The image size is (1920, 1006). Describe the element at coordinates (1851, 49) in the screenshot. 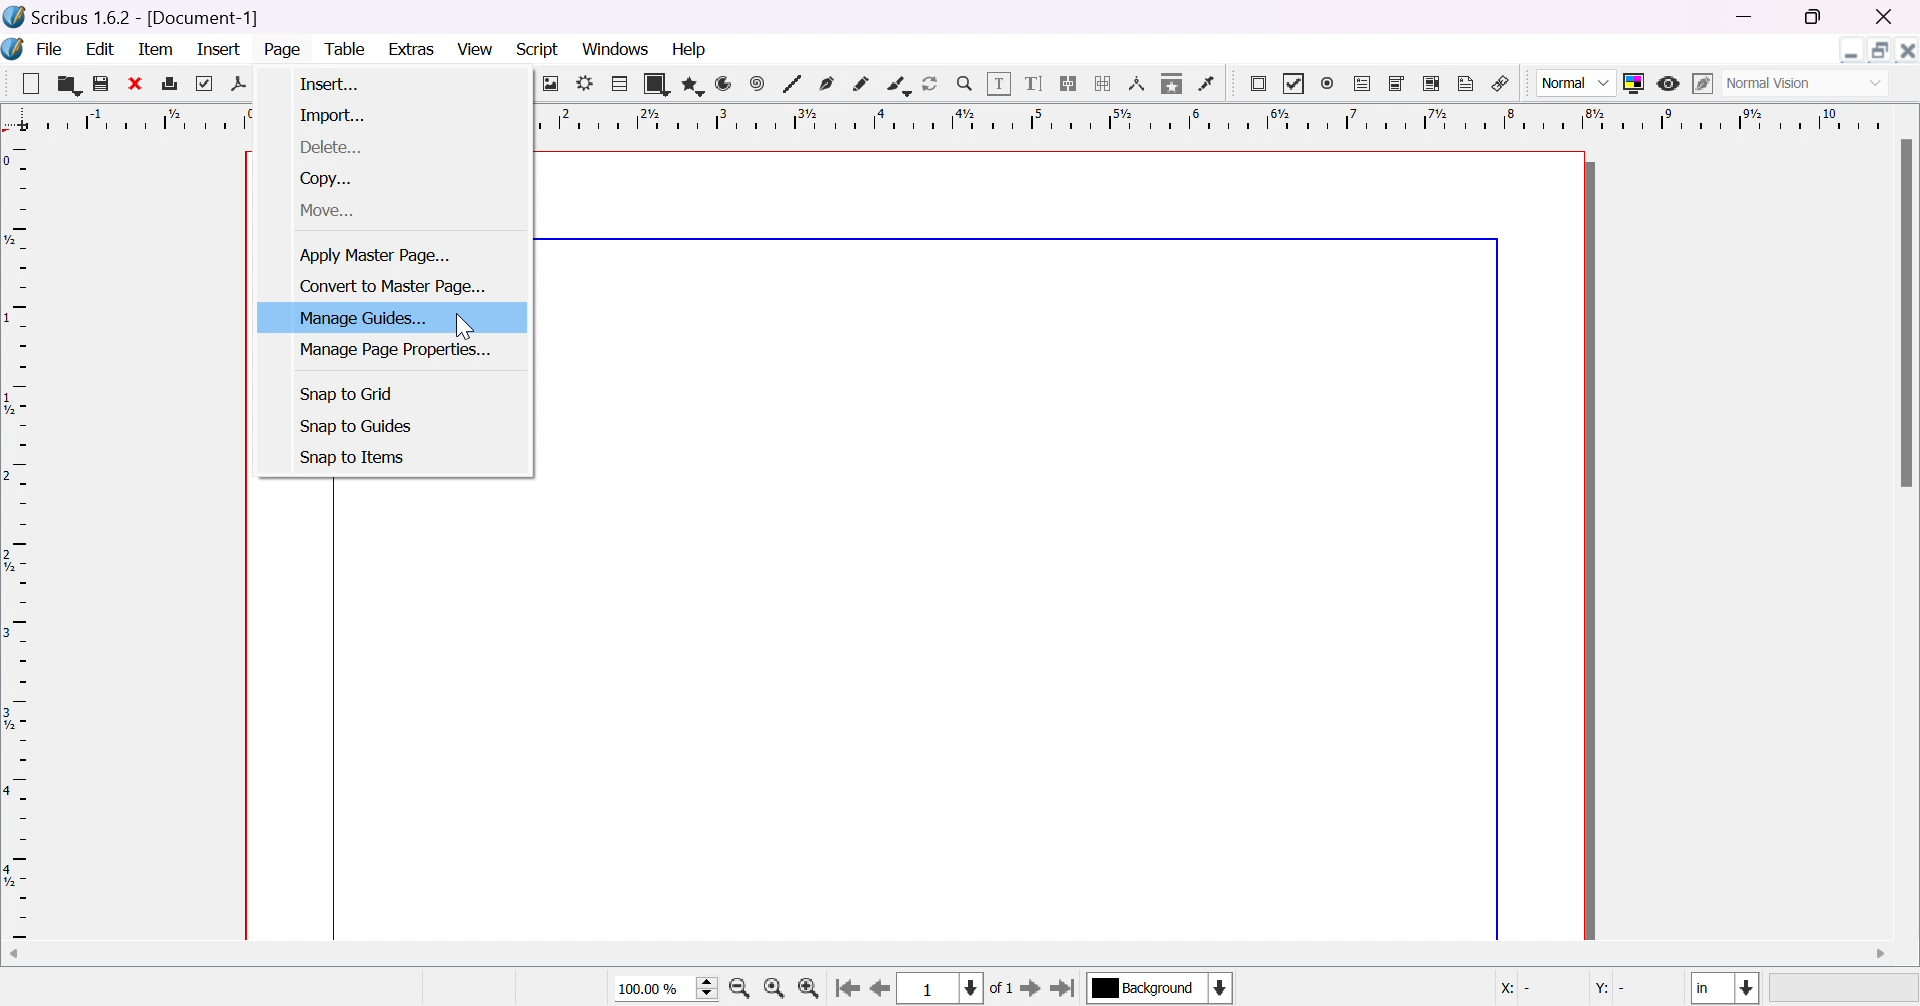

I see `Minimize` at that location.